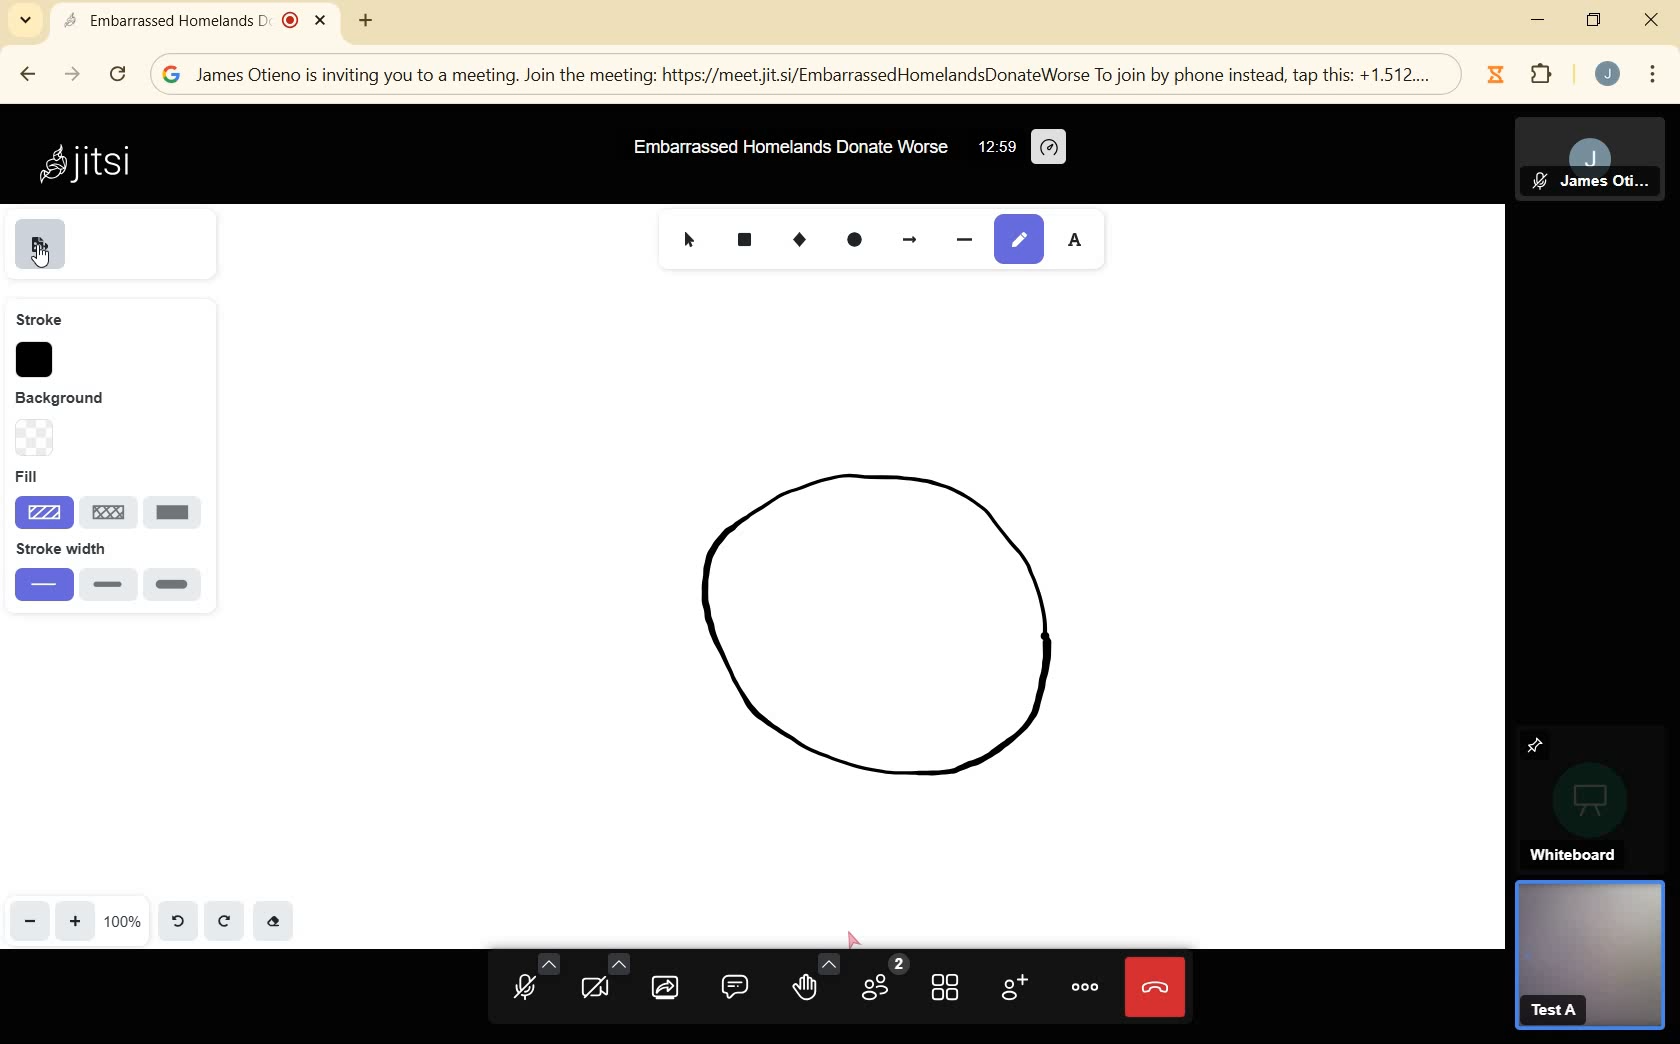 This screenshot has width=1680, height=1044. I want to click on square, so click(744, 236).